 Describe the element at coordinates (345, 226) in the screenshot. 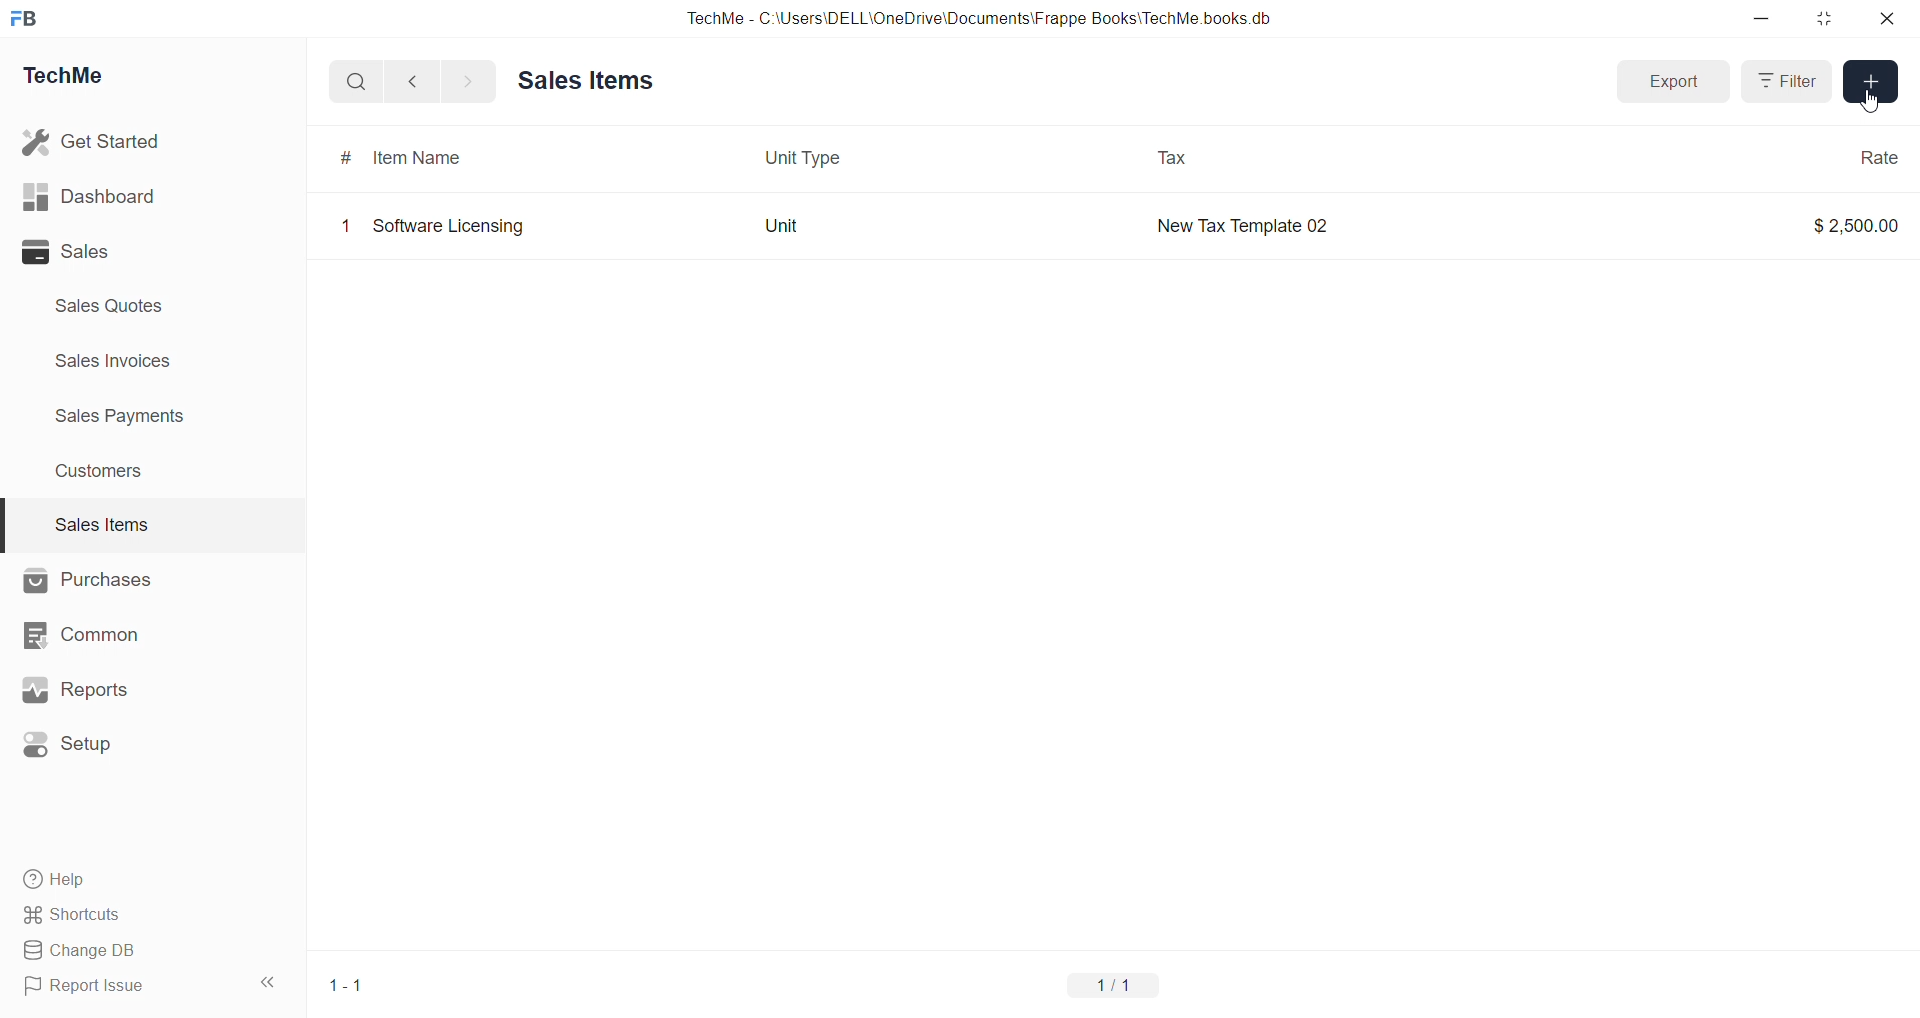

I see `1` at that location.